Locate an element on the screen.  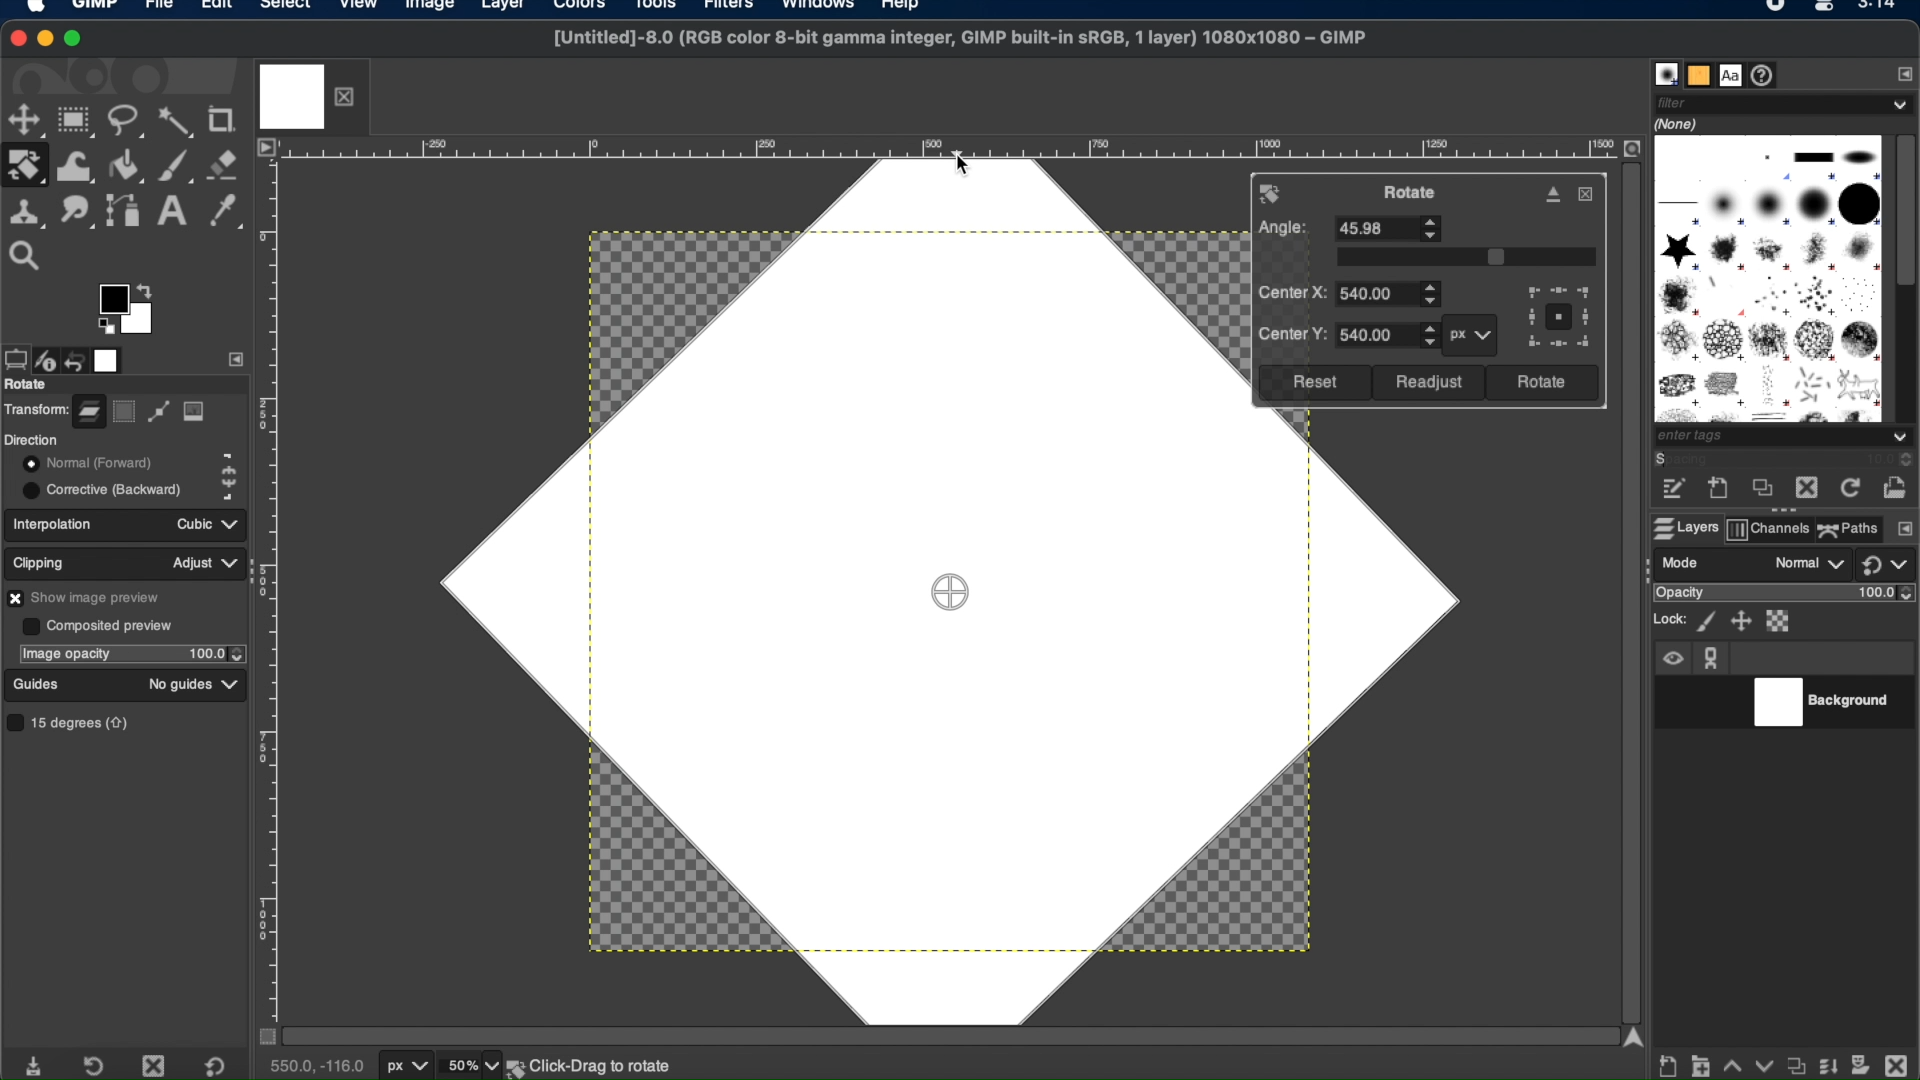
help is located at coordinates (902, 8).